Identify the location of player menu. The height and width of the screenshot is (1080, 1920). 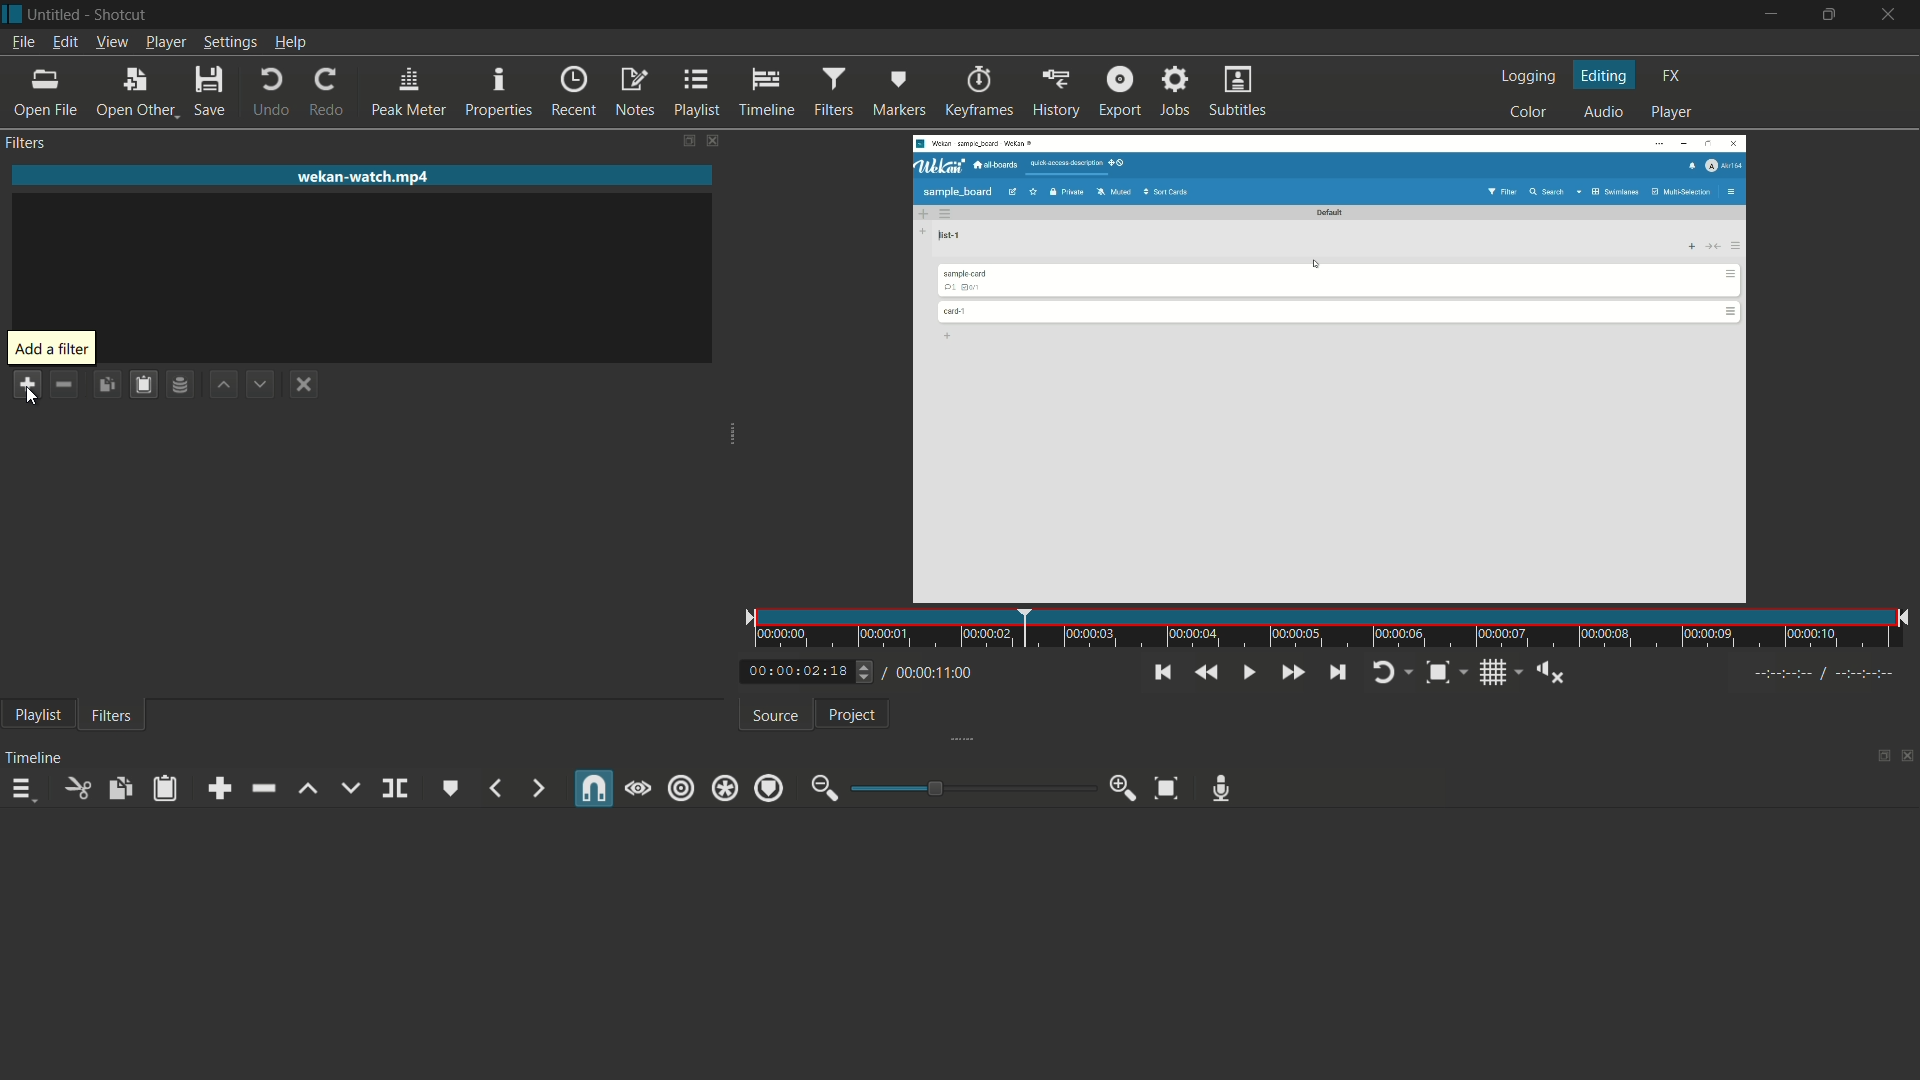
(167, 42).